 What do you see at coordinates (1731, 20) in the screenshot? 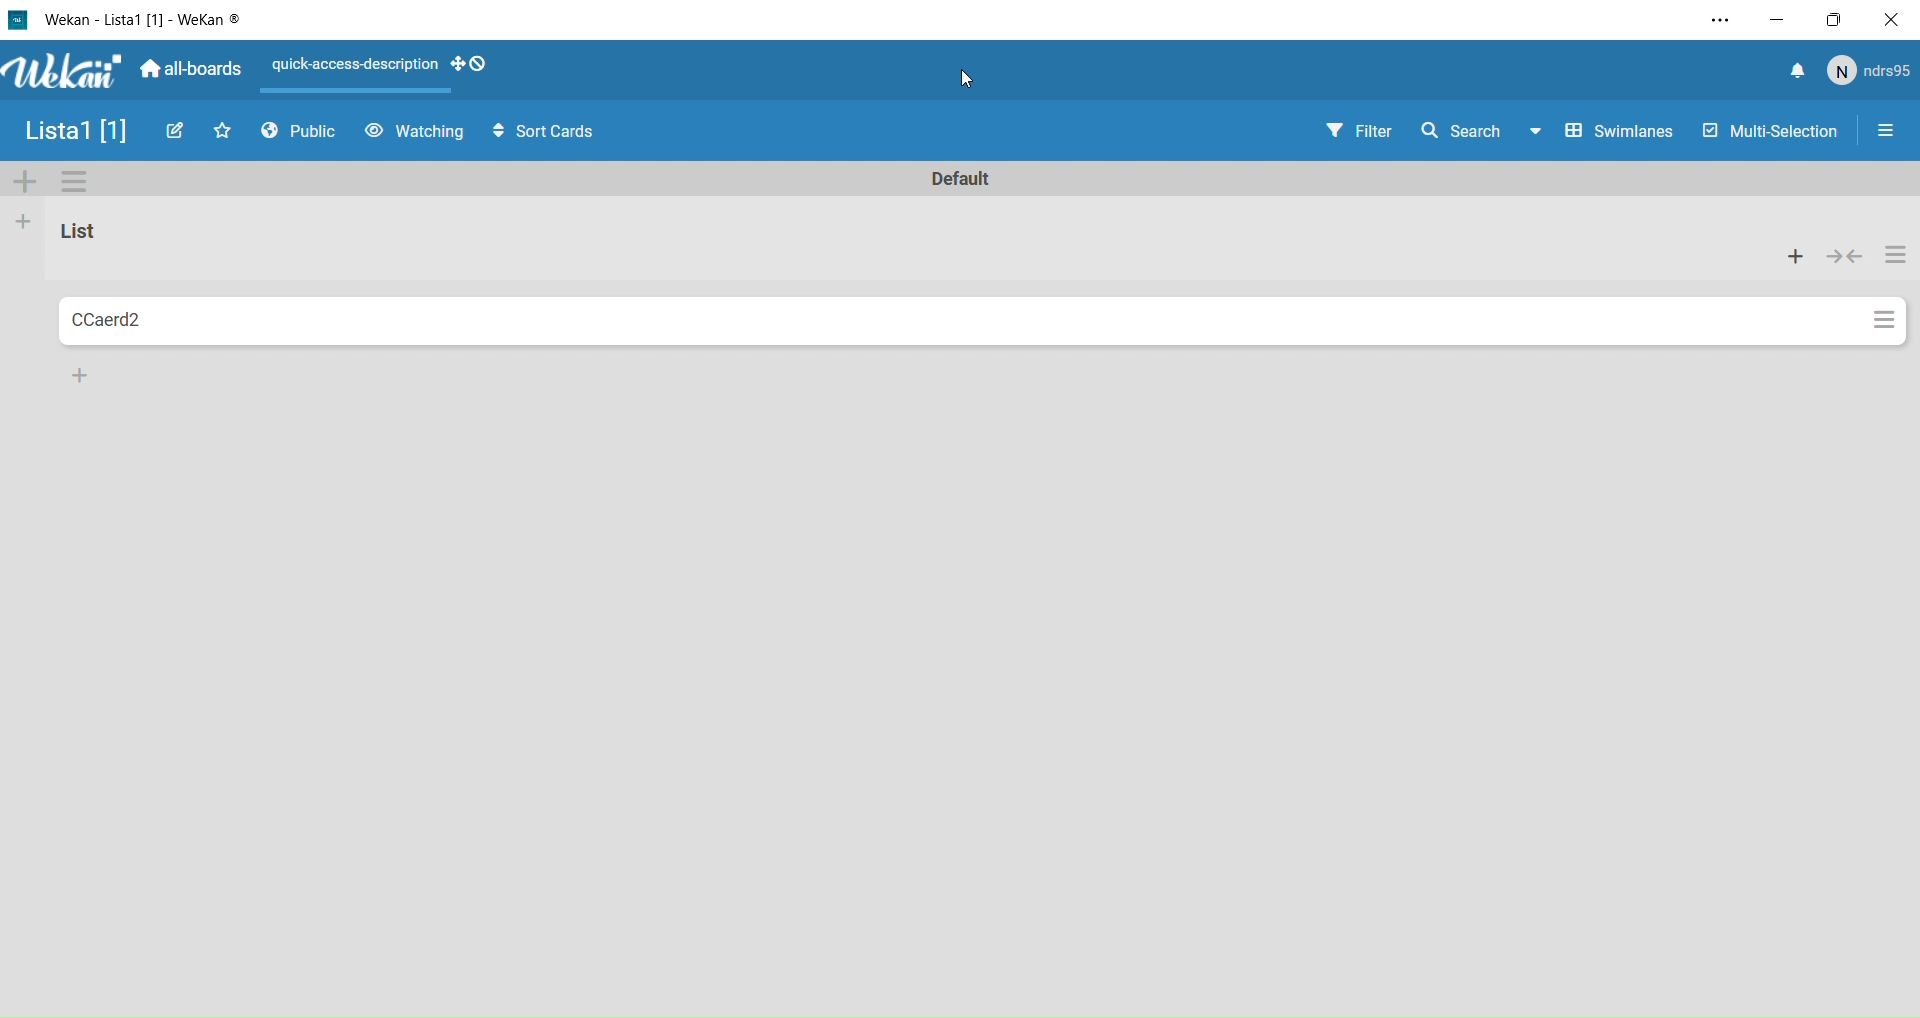
I see `Settings and More` at bounding box center [1731, 20].